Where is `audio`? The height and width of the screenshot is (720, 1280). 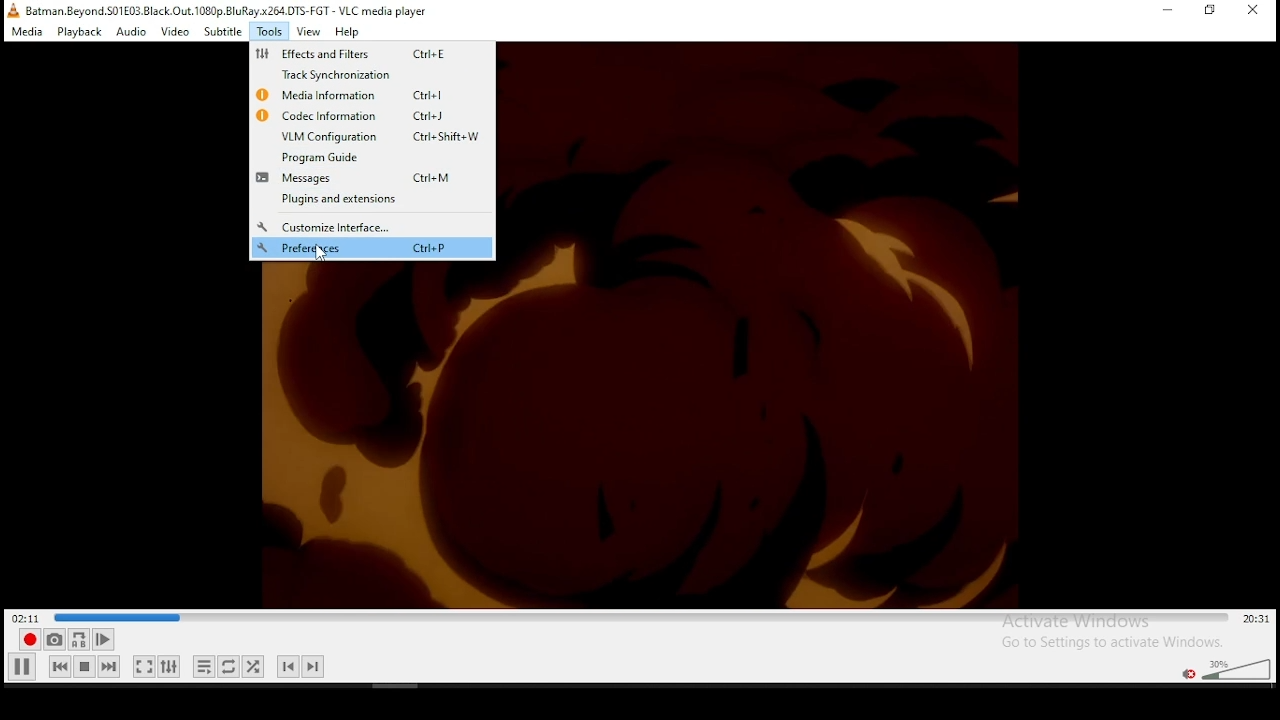
audio is located at coordinates (130, 33).